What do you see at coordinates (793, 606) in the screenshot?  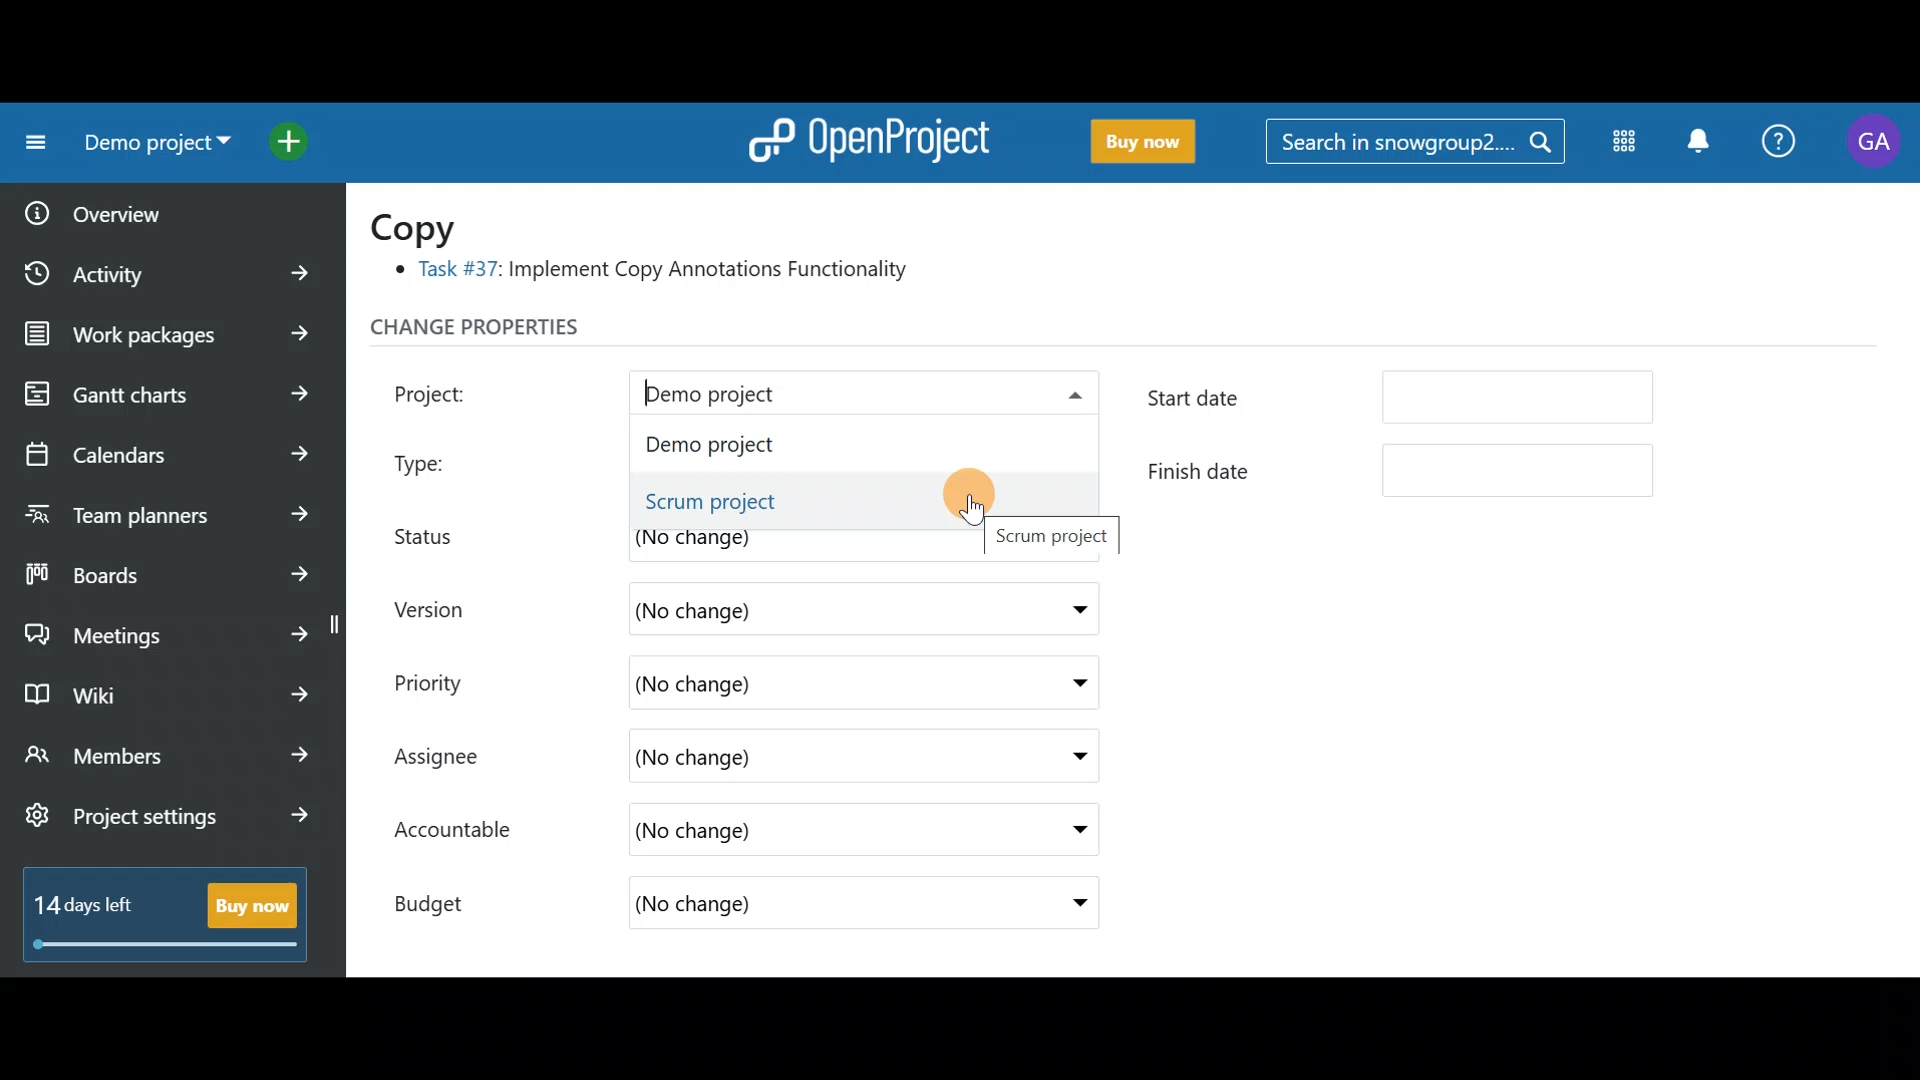 I see `(No change)` at bounding box center [793, 606].